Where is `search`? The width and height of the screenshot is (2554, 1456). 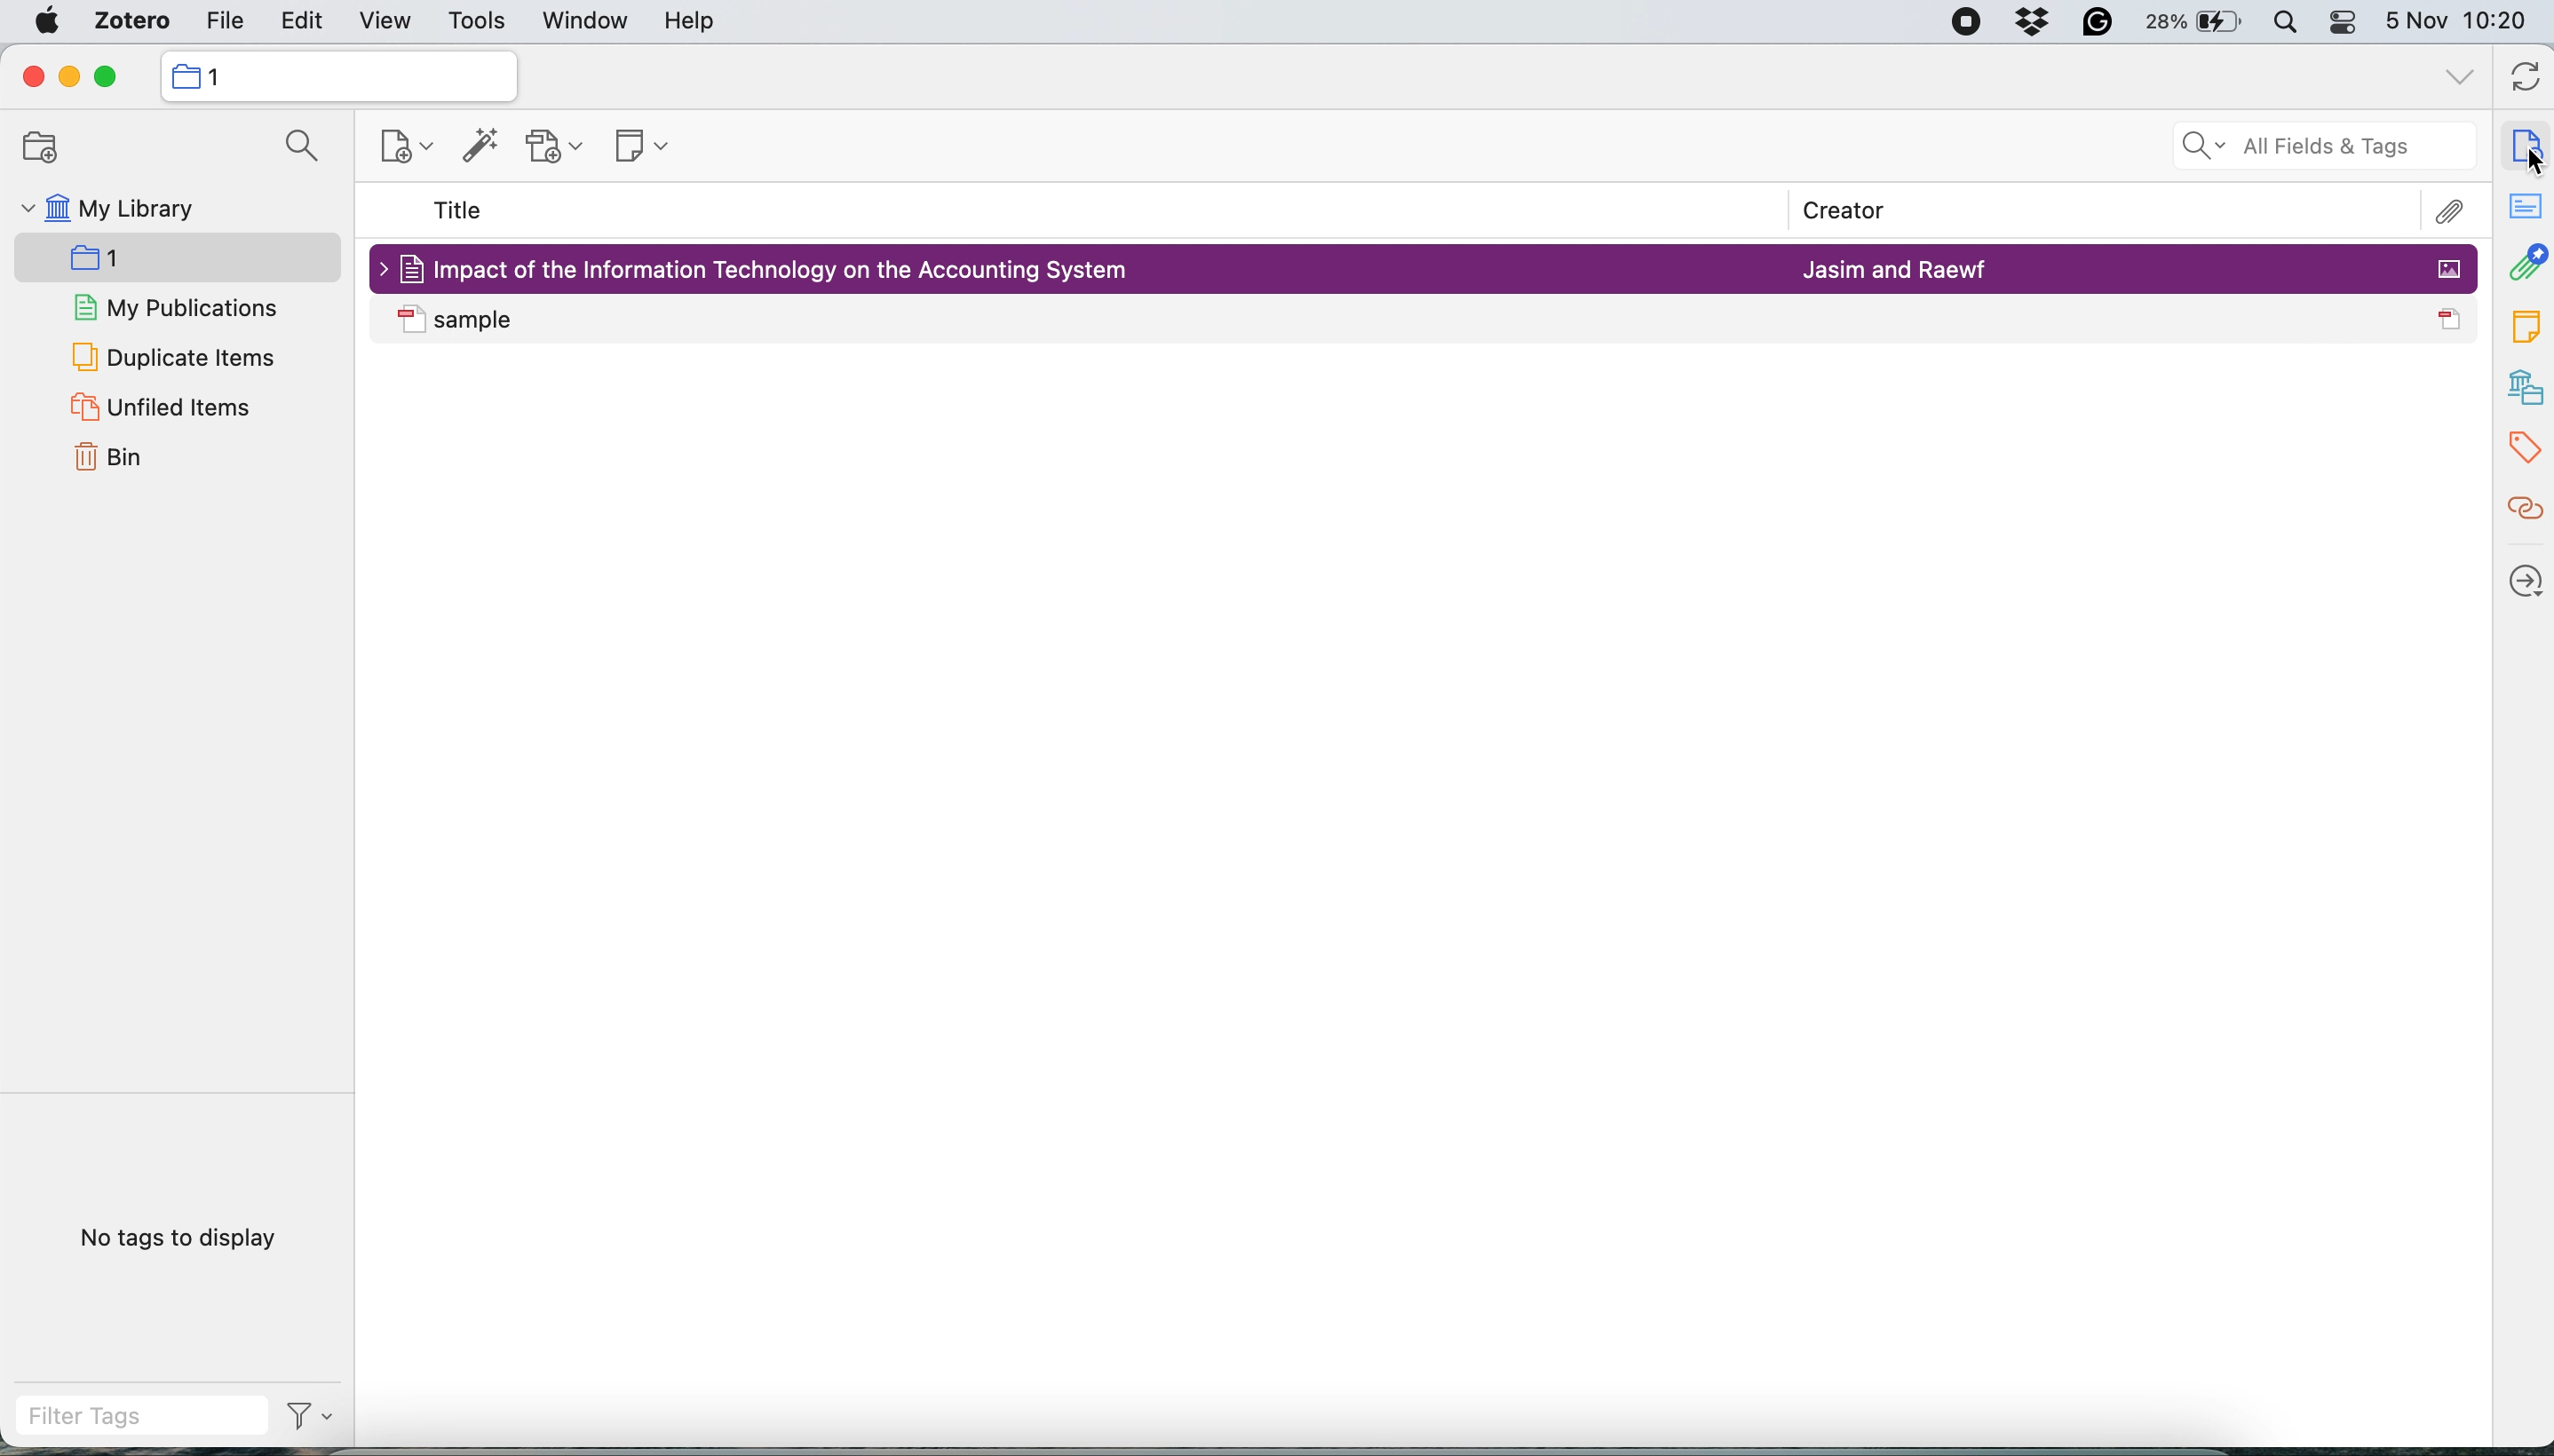
search is located at coordinates (305, 146).